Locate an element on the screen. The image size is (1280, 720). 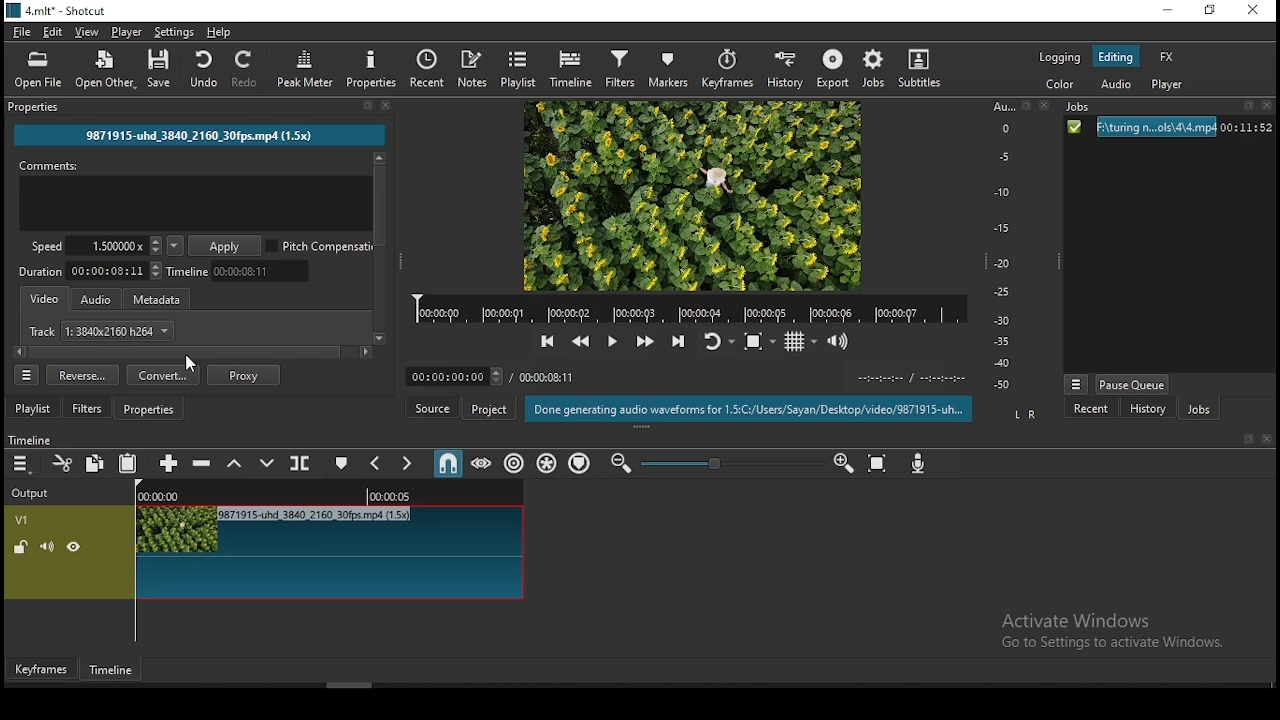
apply is located at coordinates (227, 247).